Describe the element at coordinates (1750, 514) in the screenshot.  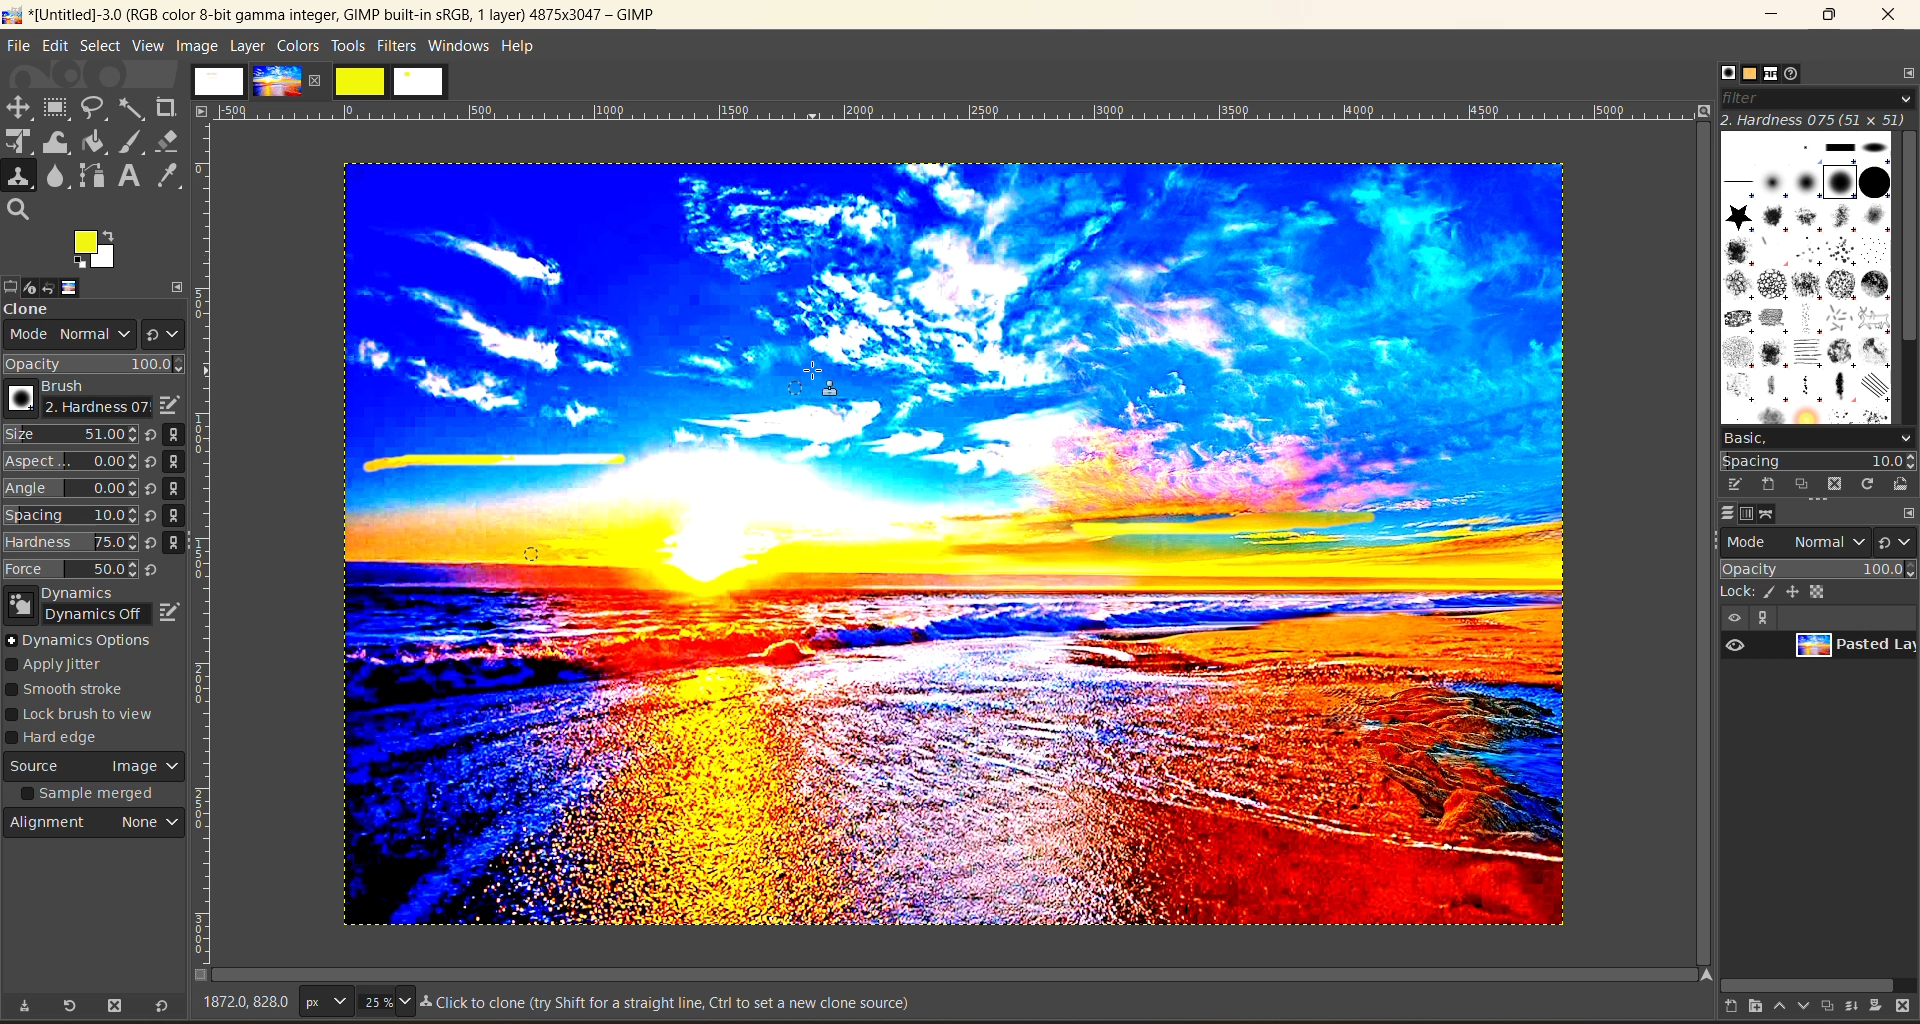
I see `channels` at that location.